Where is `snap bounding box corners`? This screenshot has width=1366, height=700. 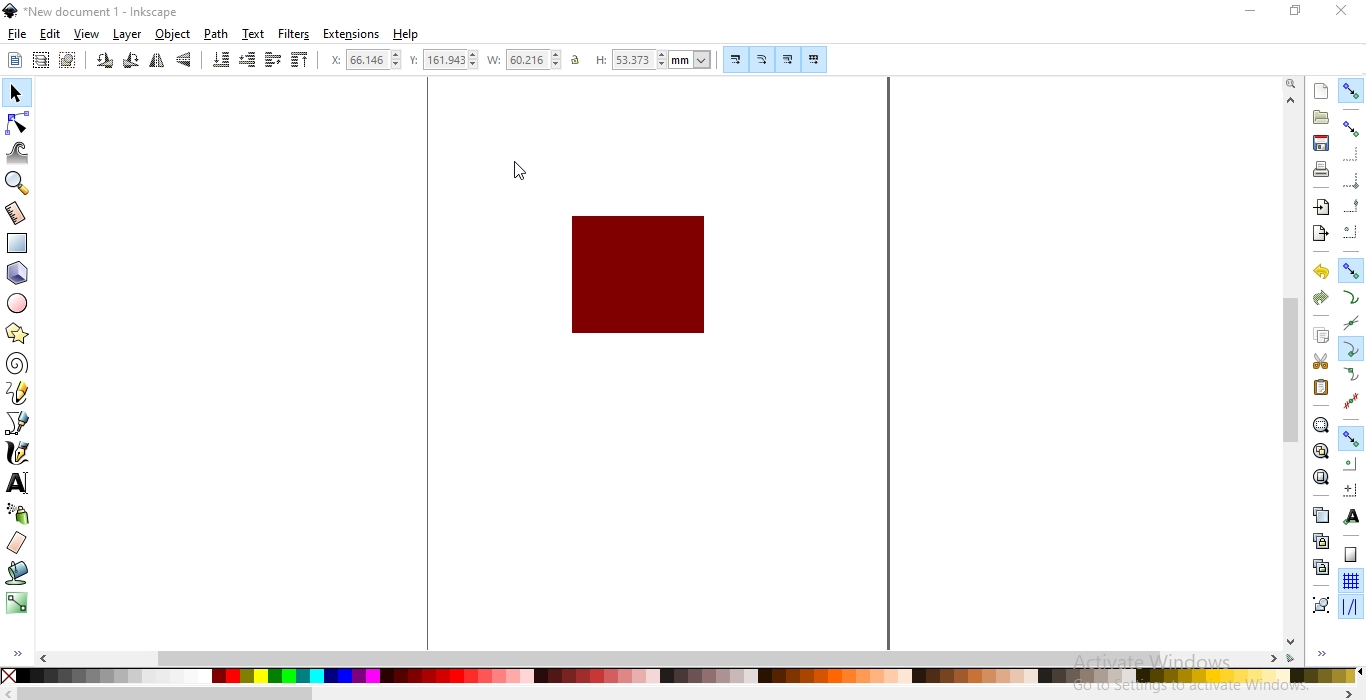
snap bounding box corners is located at coordinates (1352, 183).